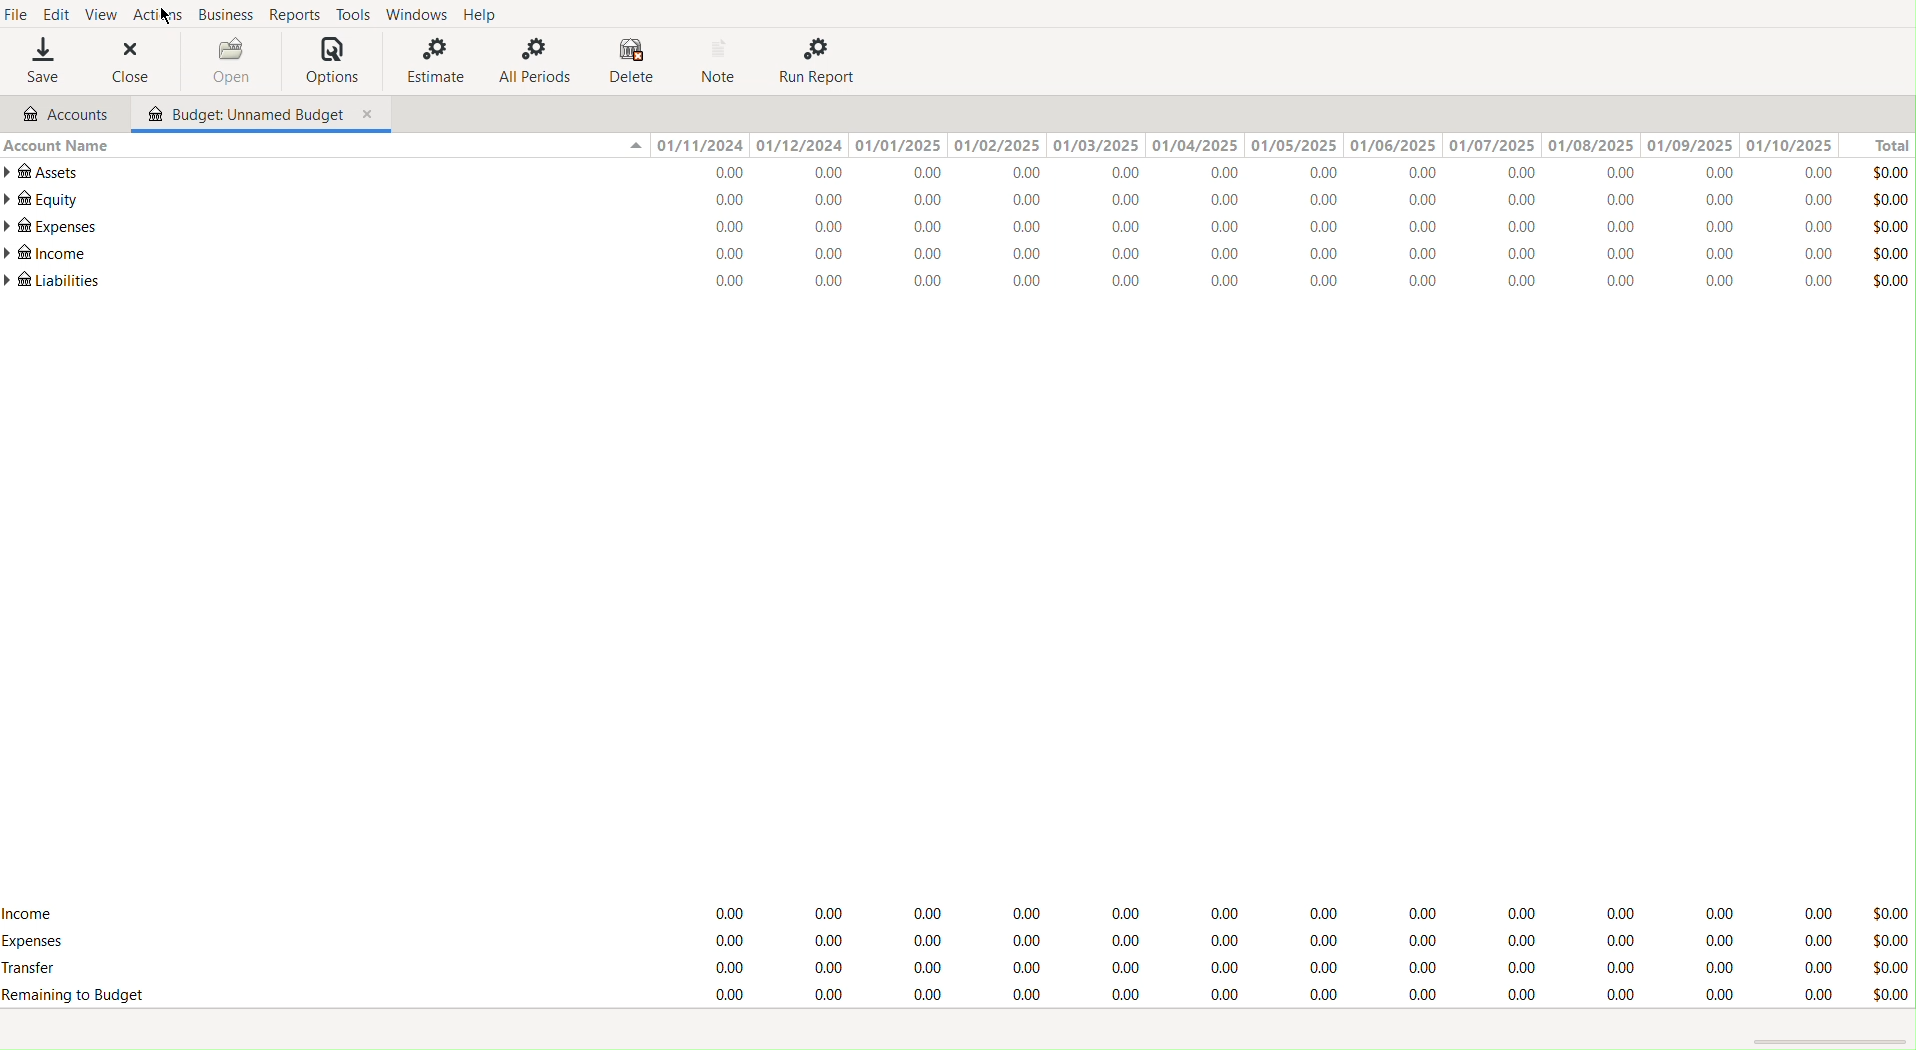 The width and height of the screenshot is (1916, 1050). Describe the element at coordinates (1881, 144) in the screenshot. I see `Total` at that location.